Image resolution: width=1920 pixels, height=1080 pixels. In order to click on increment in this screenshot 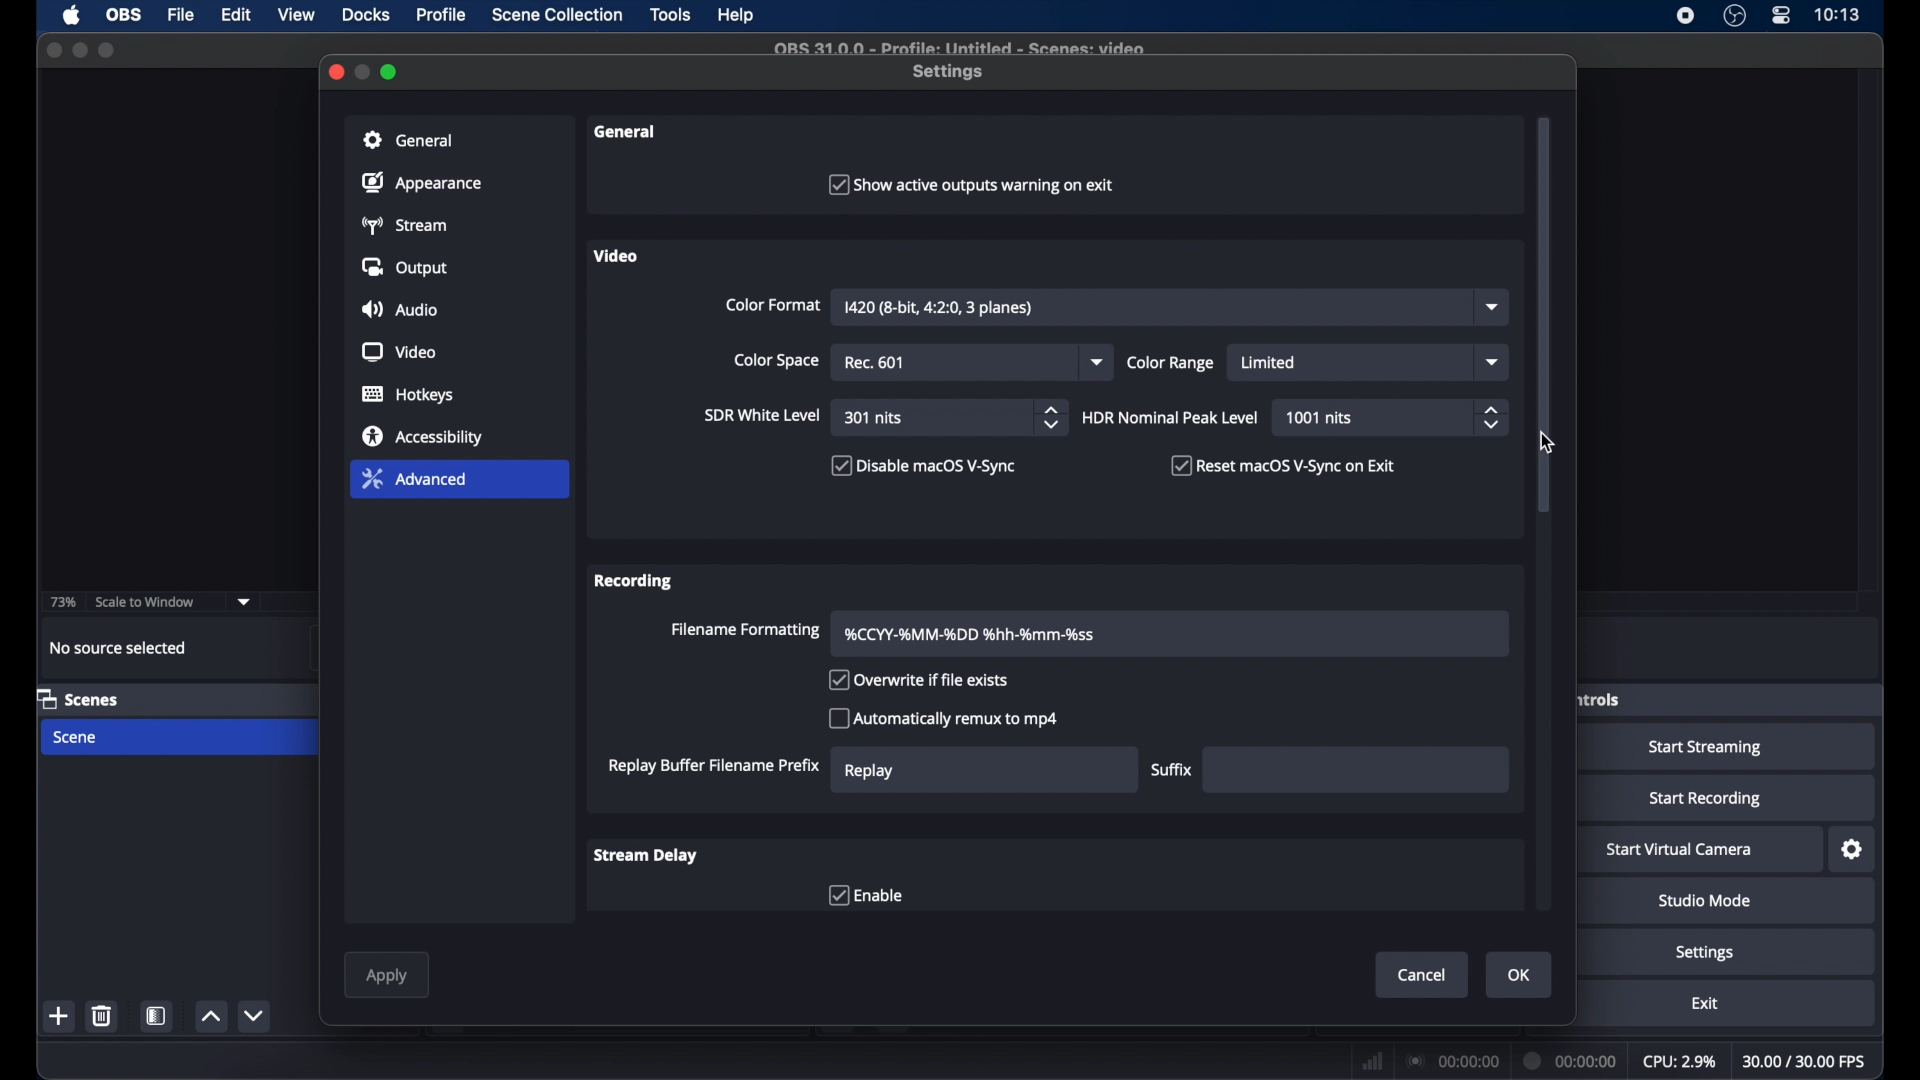, I will do `click(211, 1017)`.